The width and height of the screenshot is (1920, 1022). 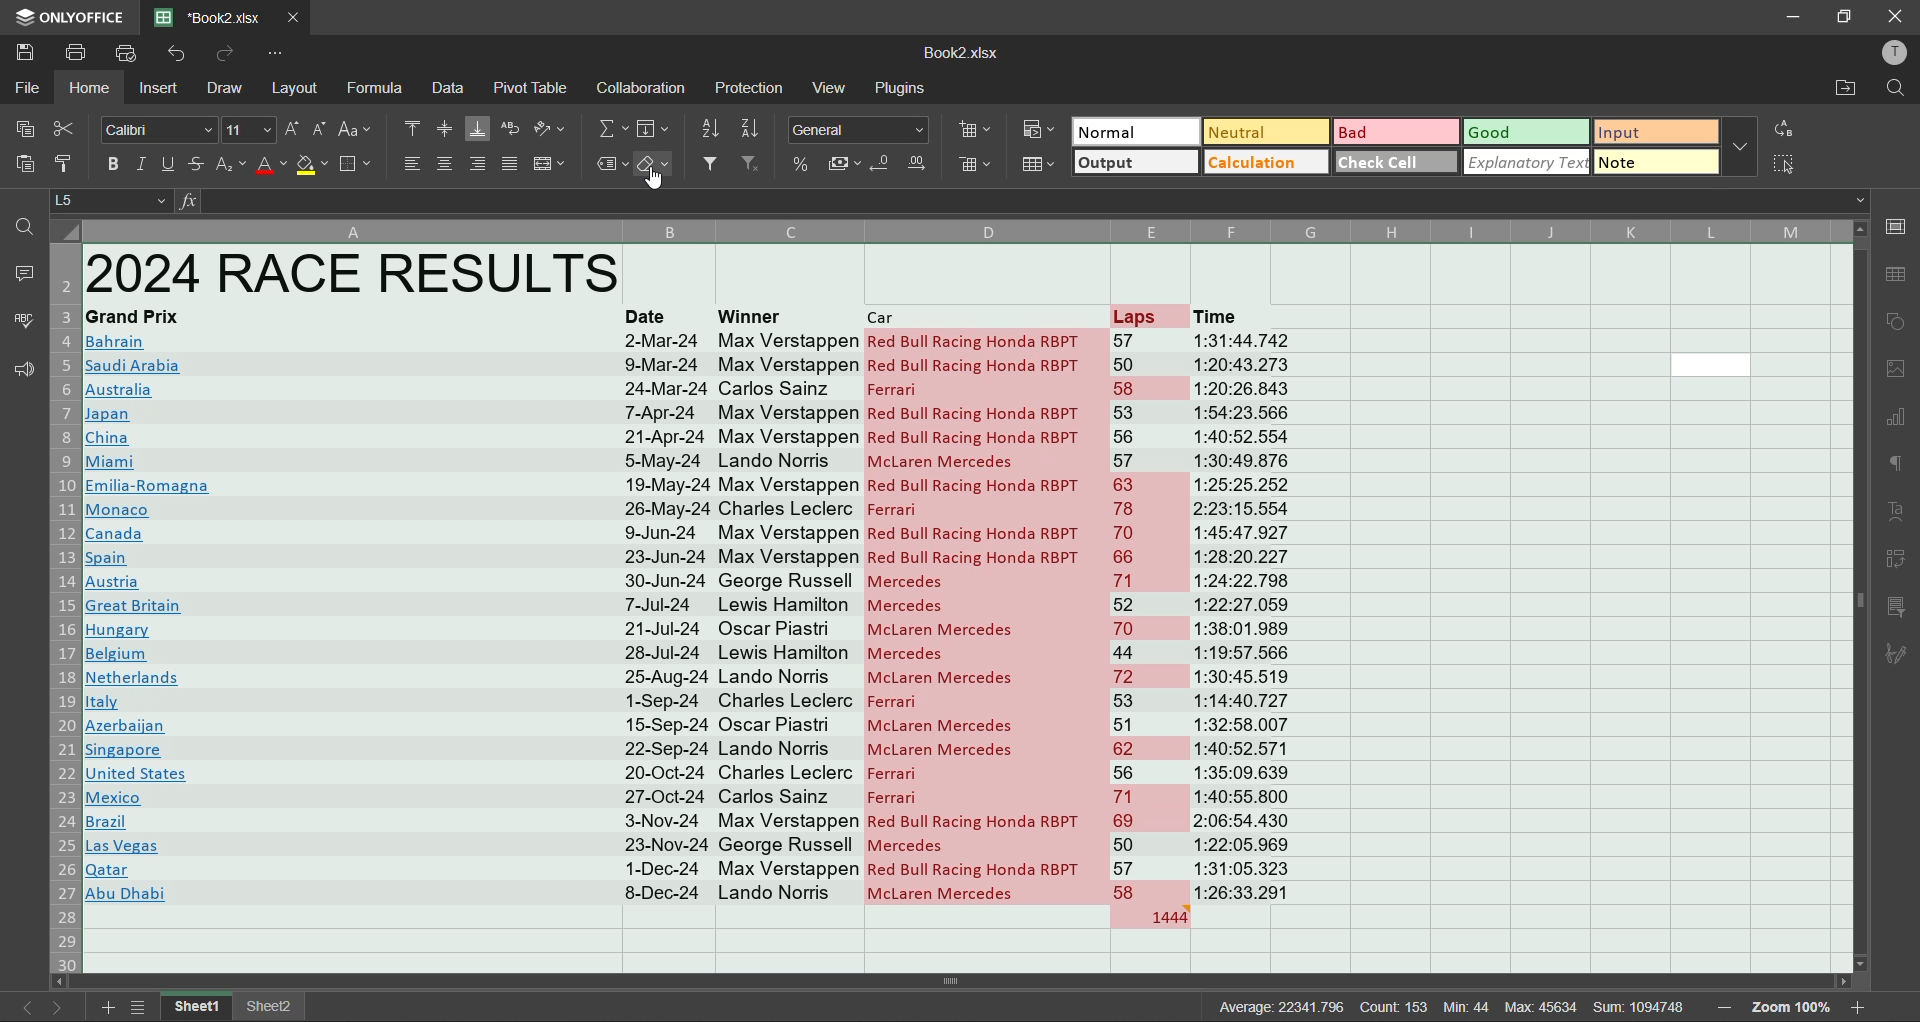 What do you see at coordinates (1650, 132) in the screenshot?
I see `input` at bounding box center [1650, 132].